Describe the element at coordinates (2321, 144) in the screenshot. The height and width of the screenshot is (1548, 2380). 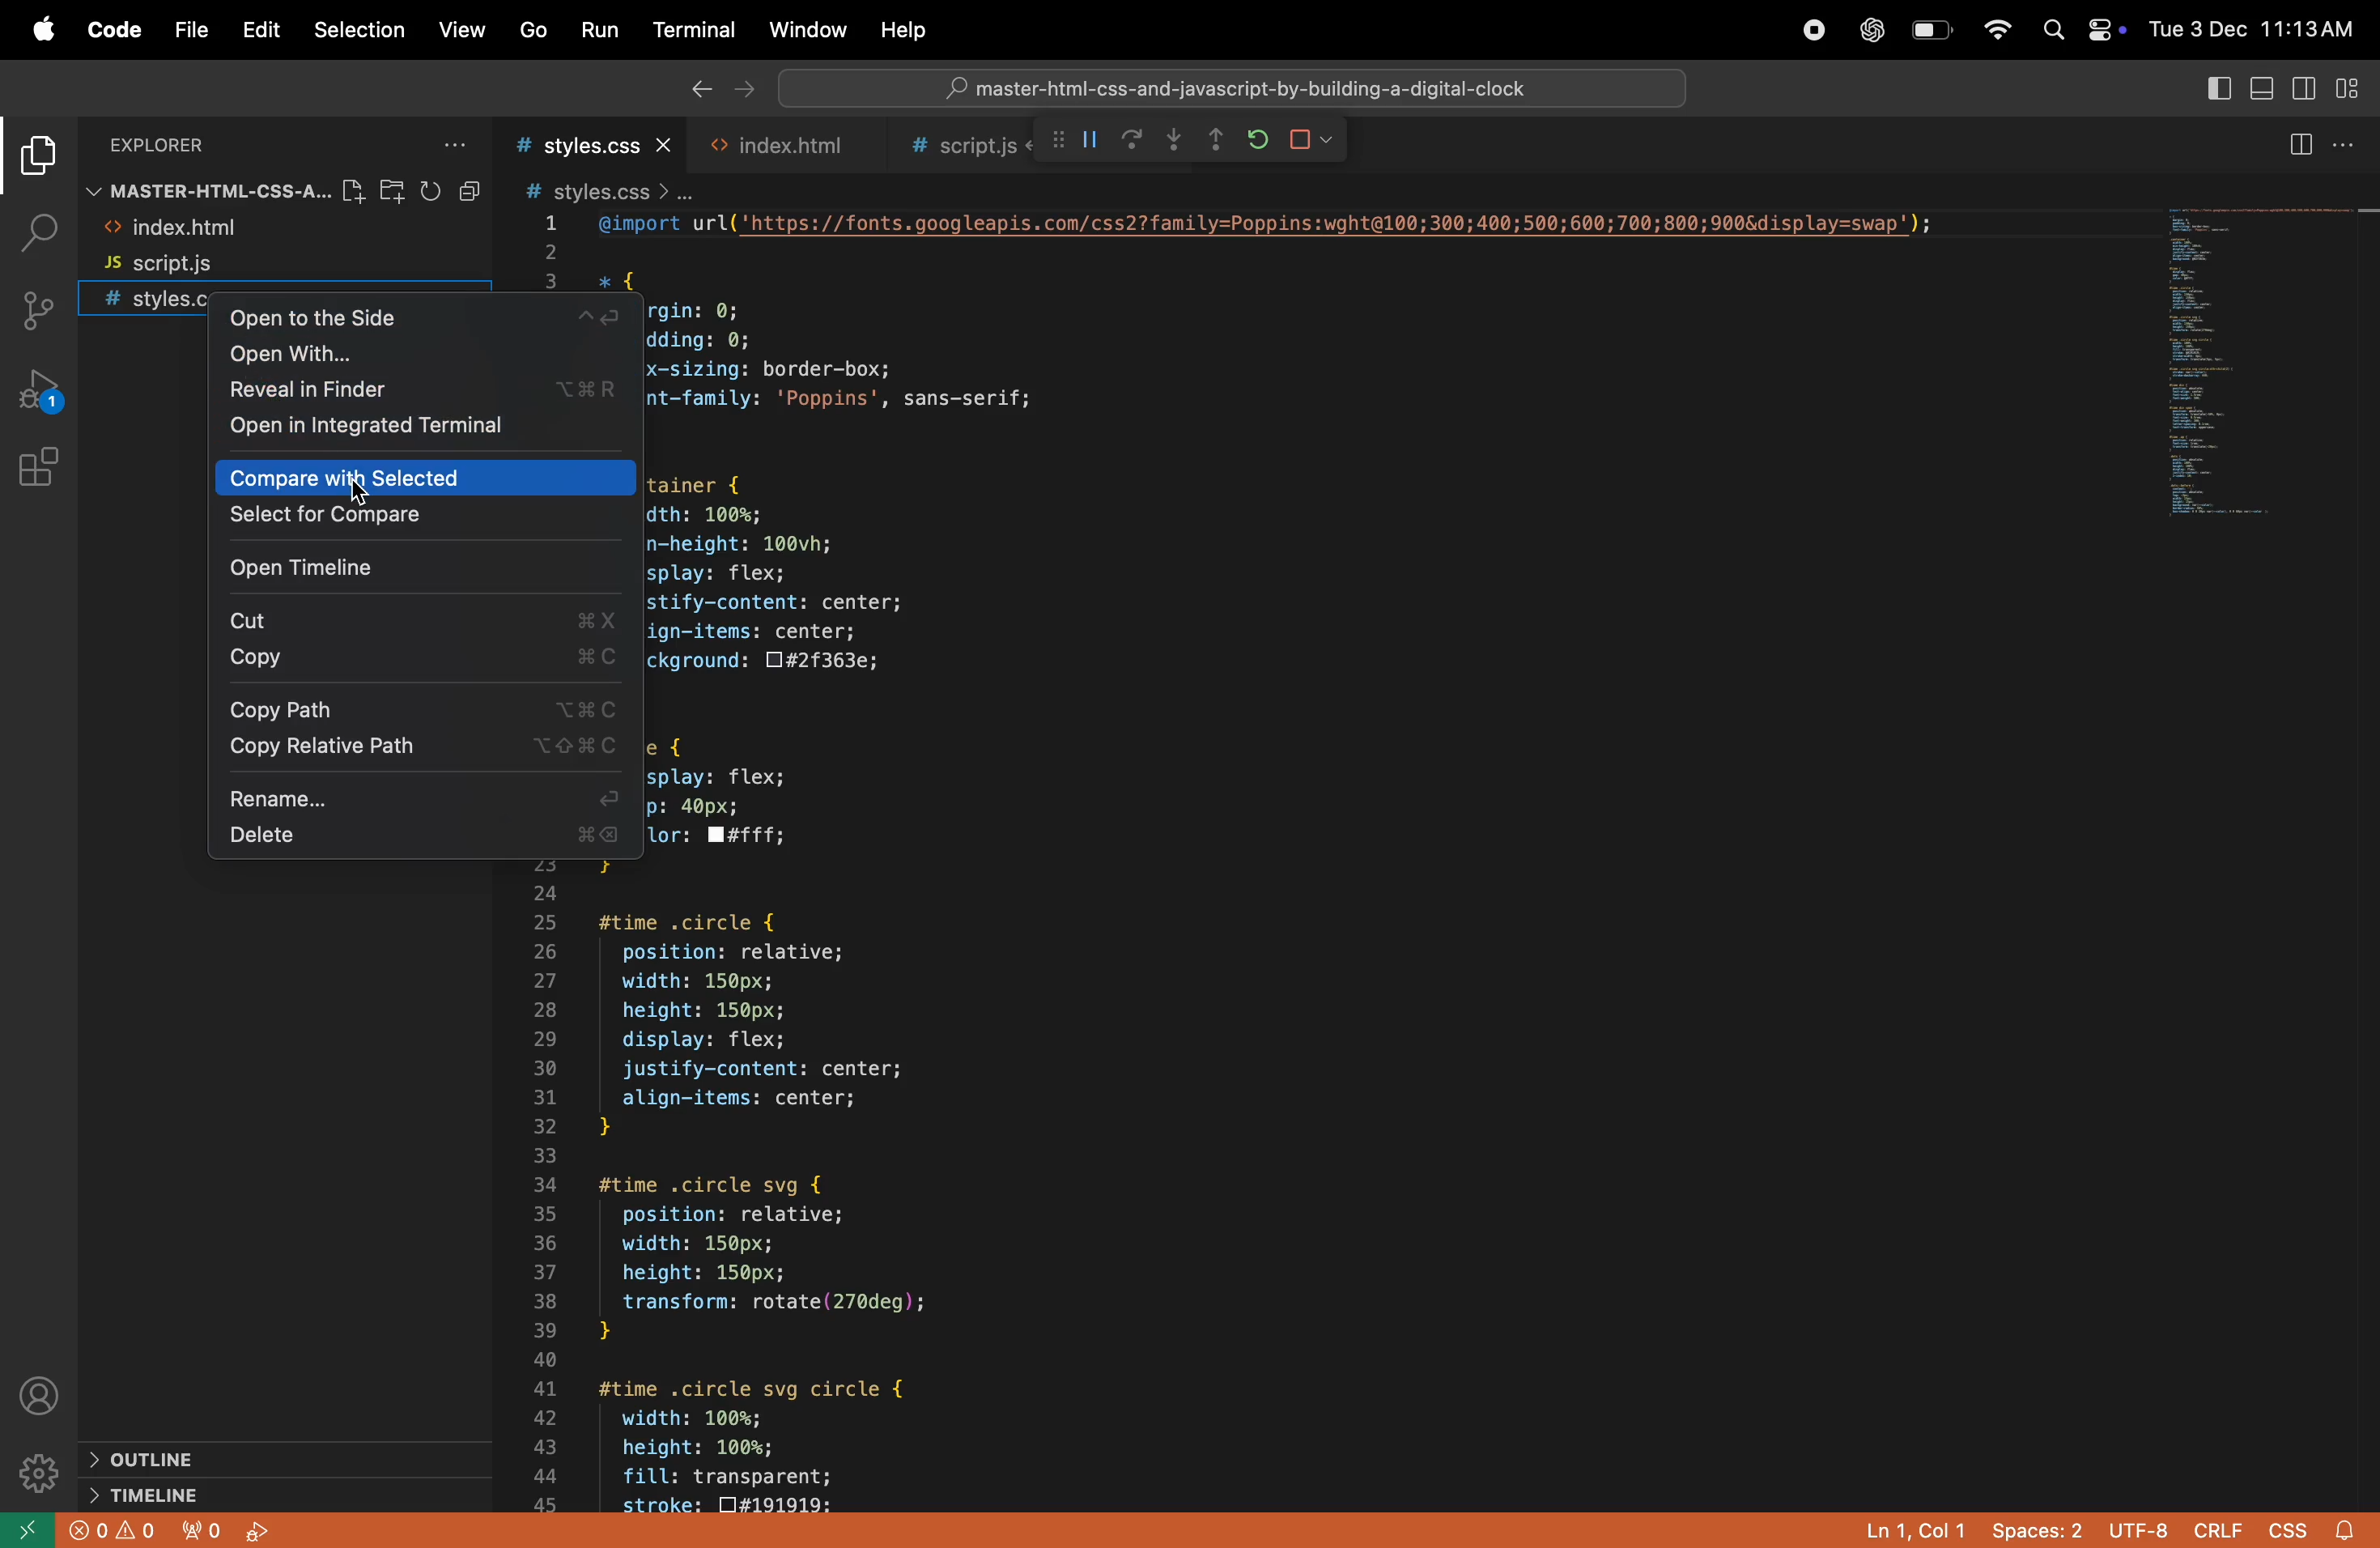
I see `split editor` at that location.